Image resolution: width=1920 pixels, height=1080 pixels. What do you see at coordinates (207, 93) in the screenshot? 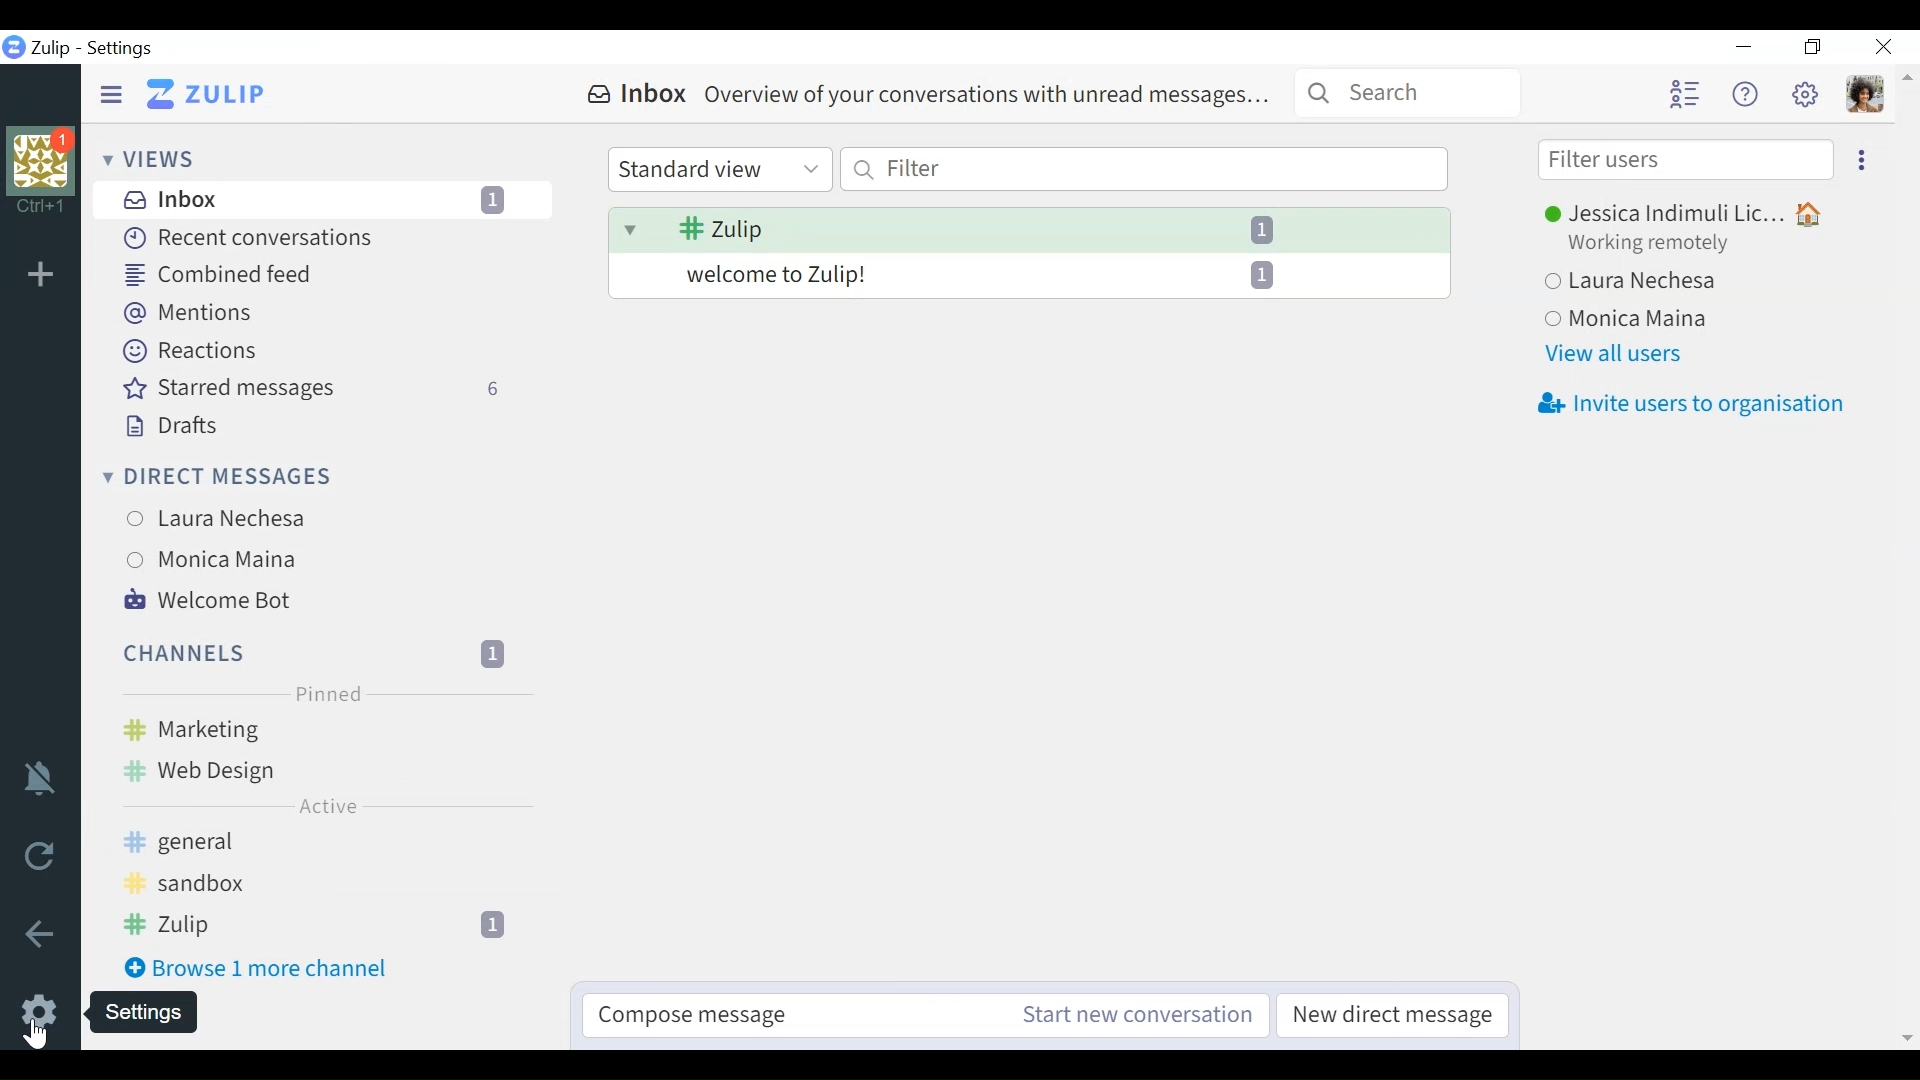
I see `Go to Home View (inbox)` at bounding box center [207, 93].